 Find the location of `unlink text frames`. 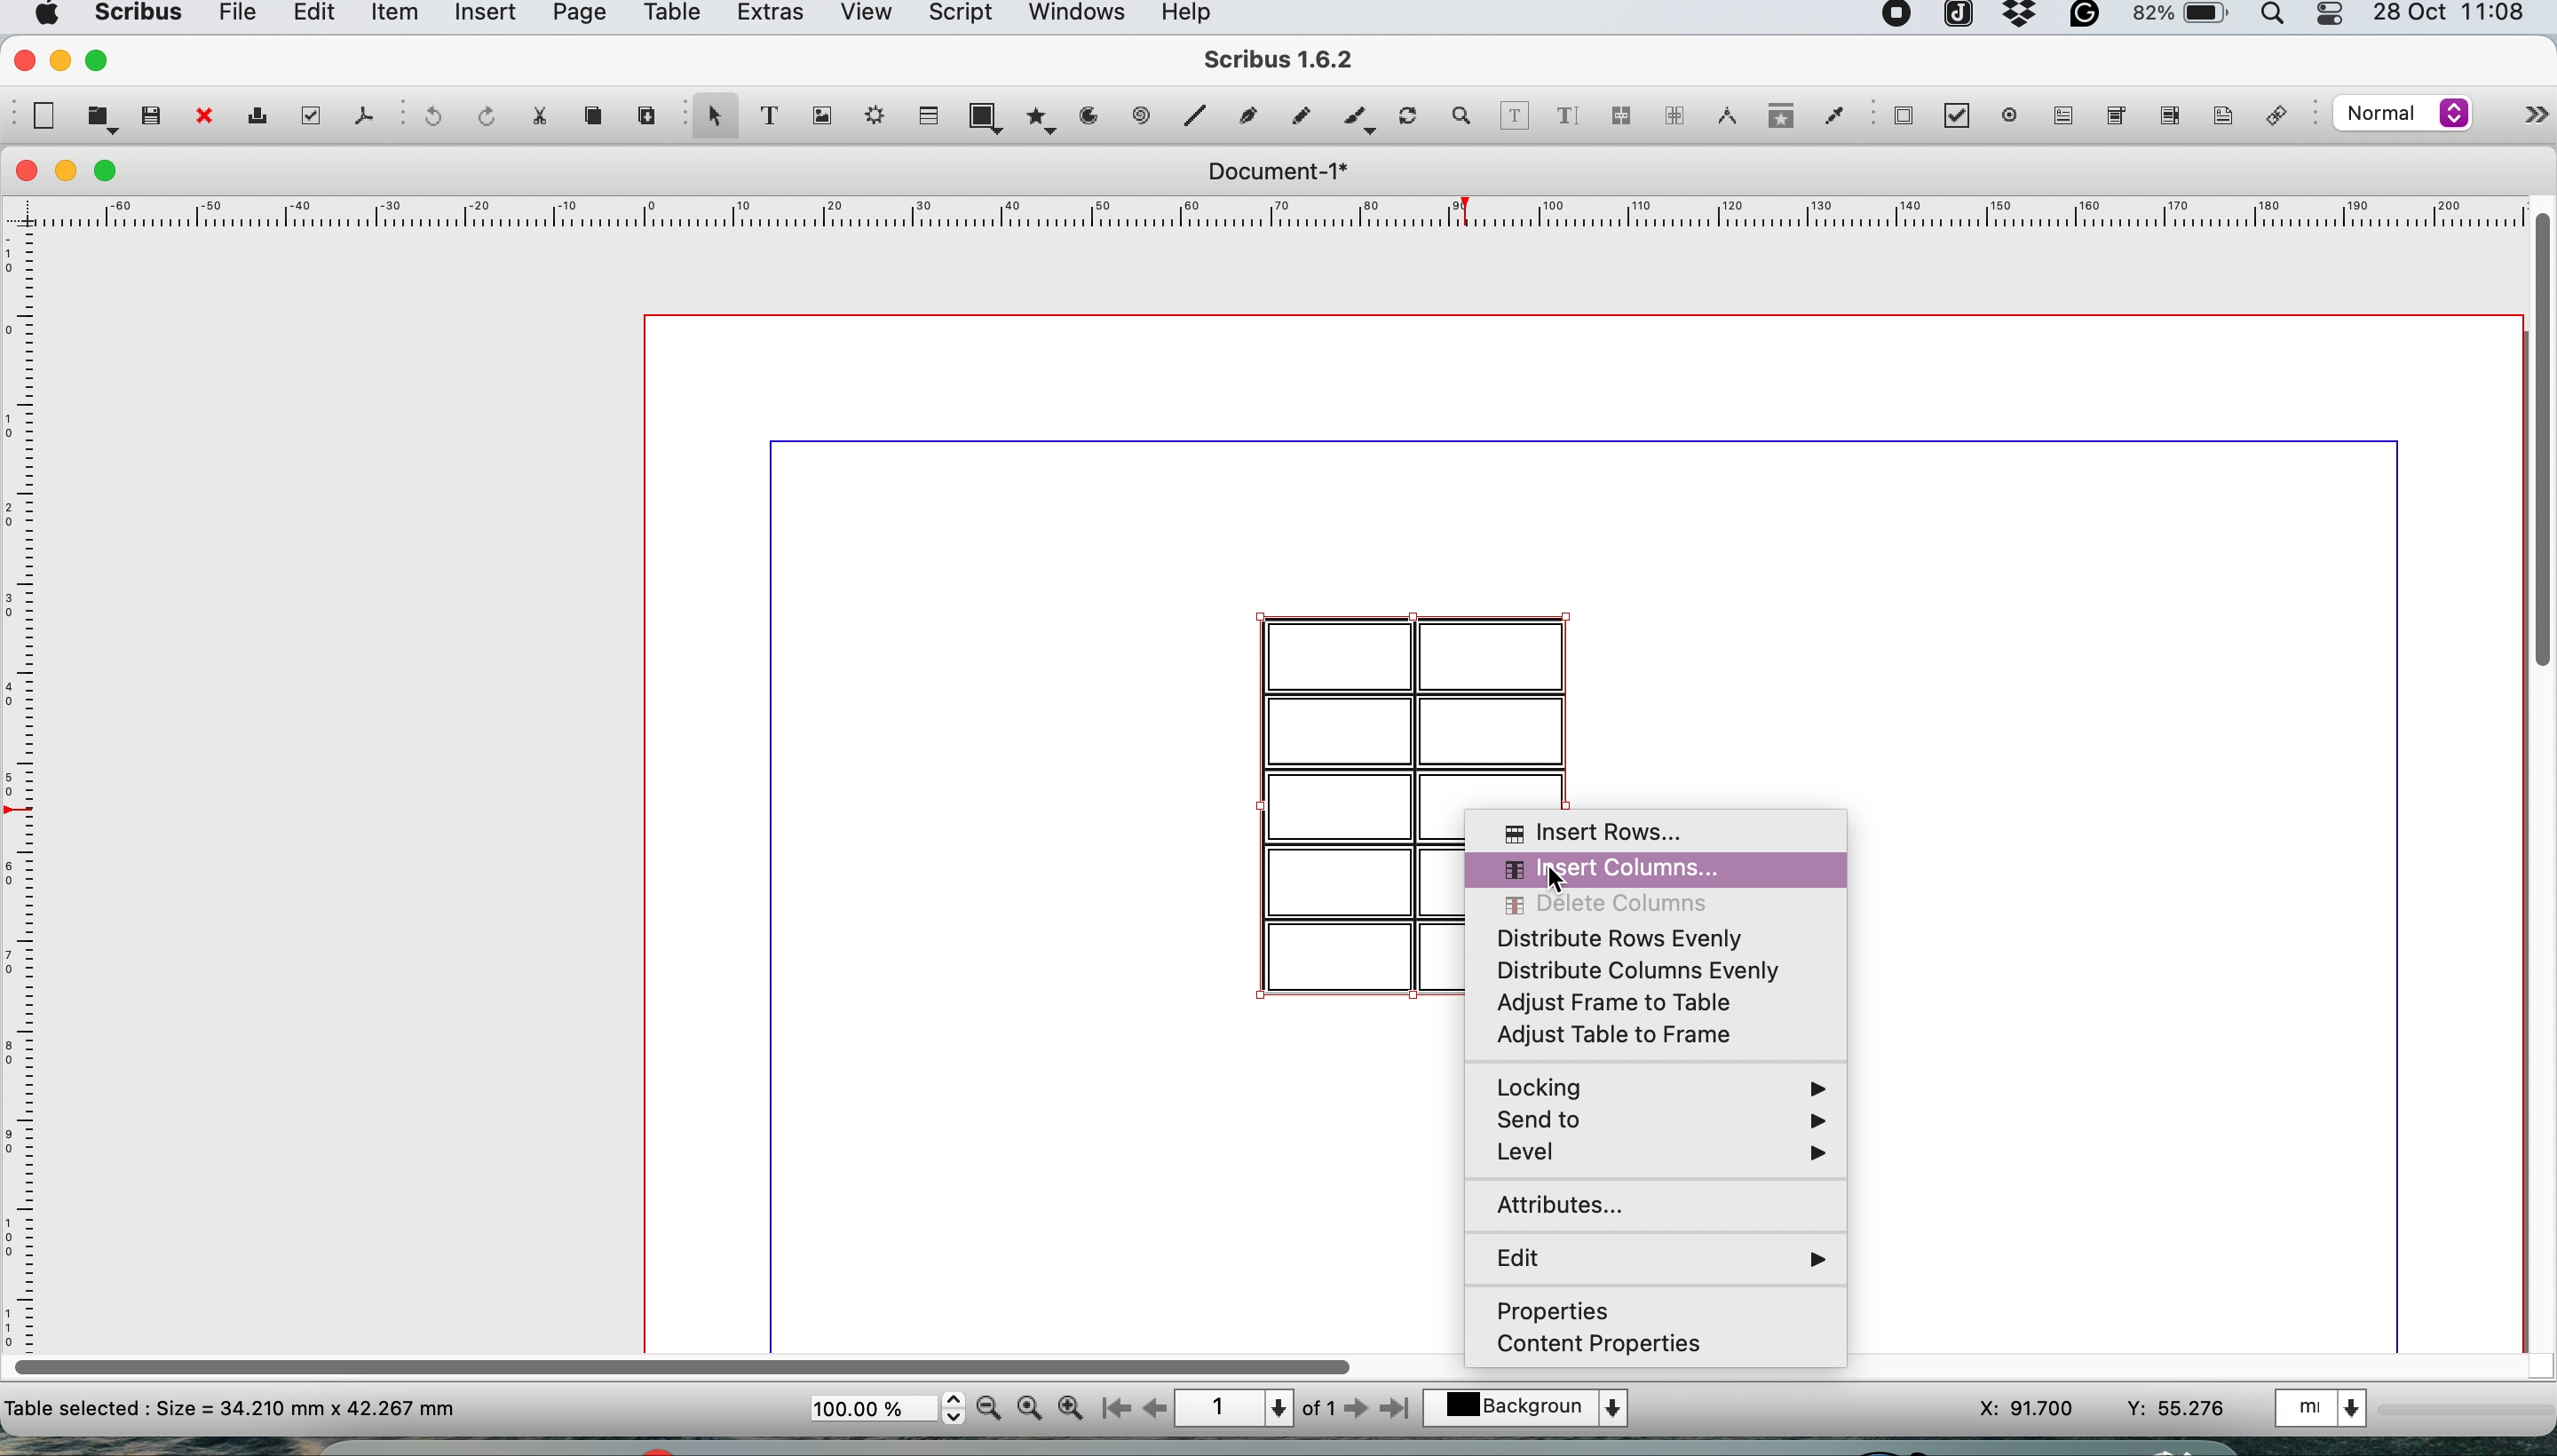

unlink text frames is located at coordinates (1673, 121).